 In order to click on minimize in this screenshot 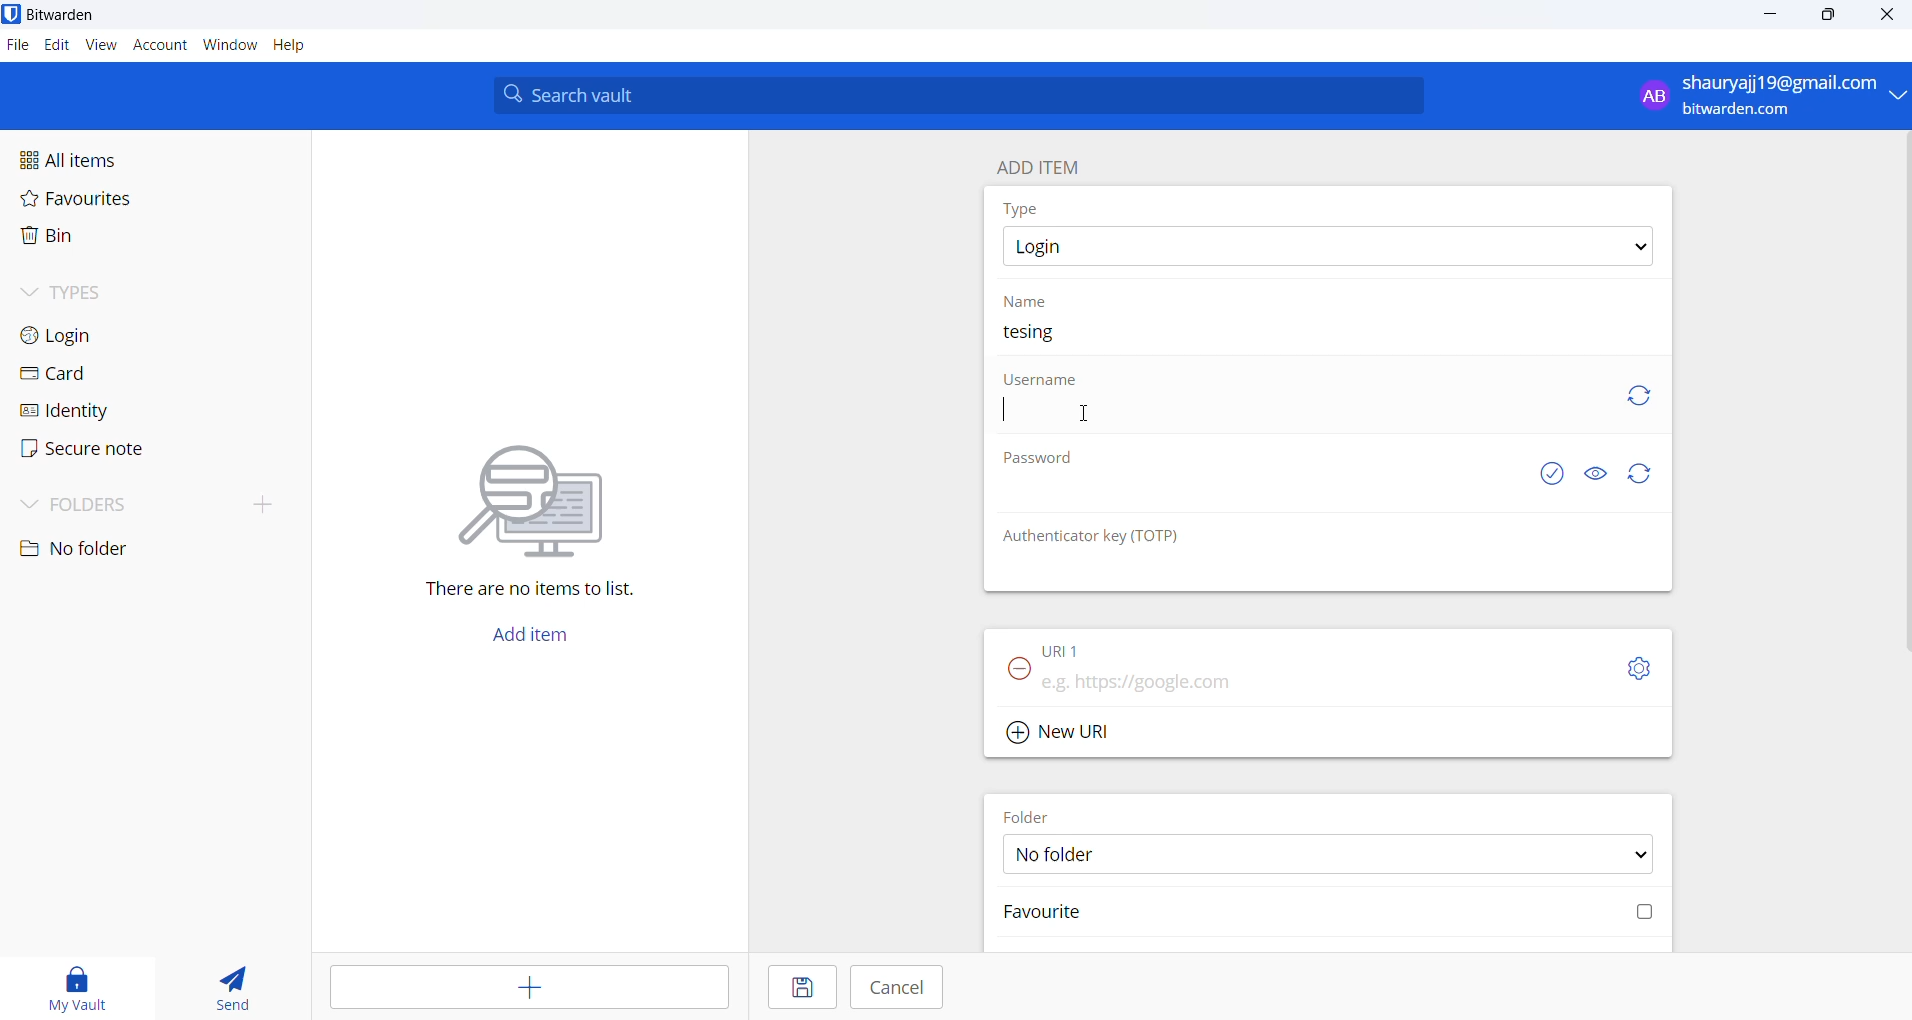, I will do `click(1773, 16)`.